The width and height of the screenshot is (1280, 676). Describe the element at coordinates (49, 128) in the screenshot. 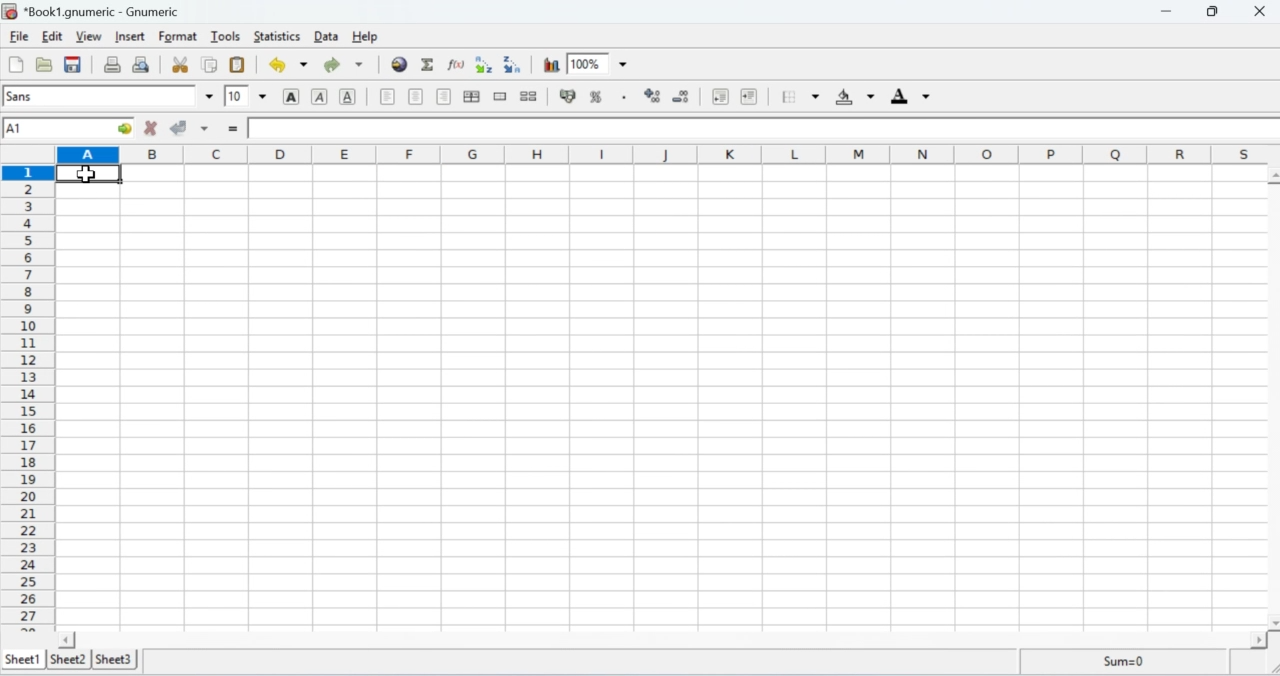

I see `Cell name A1` at that location.